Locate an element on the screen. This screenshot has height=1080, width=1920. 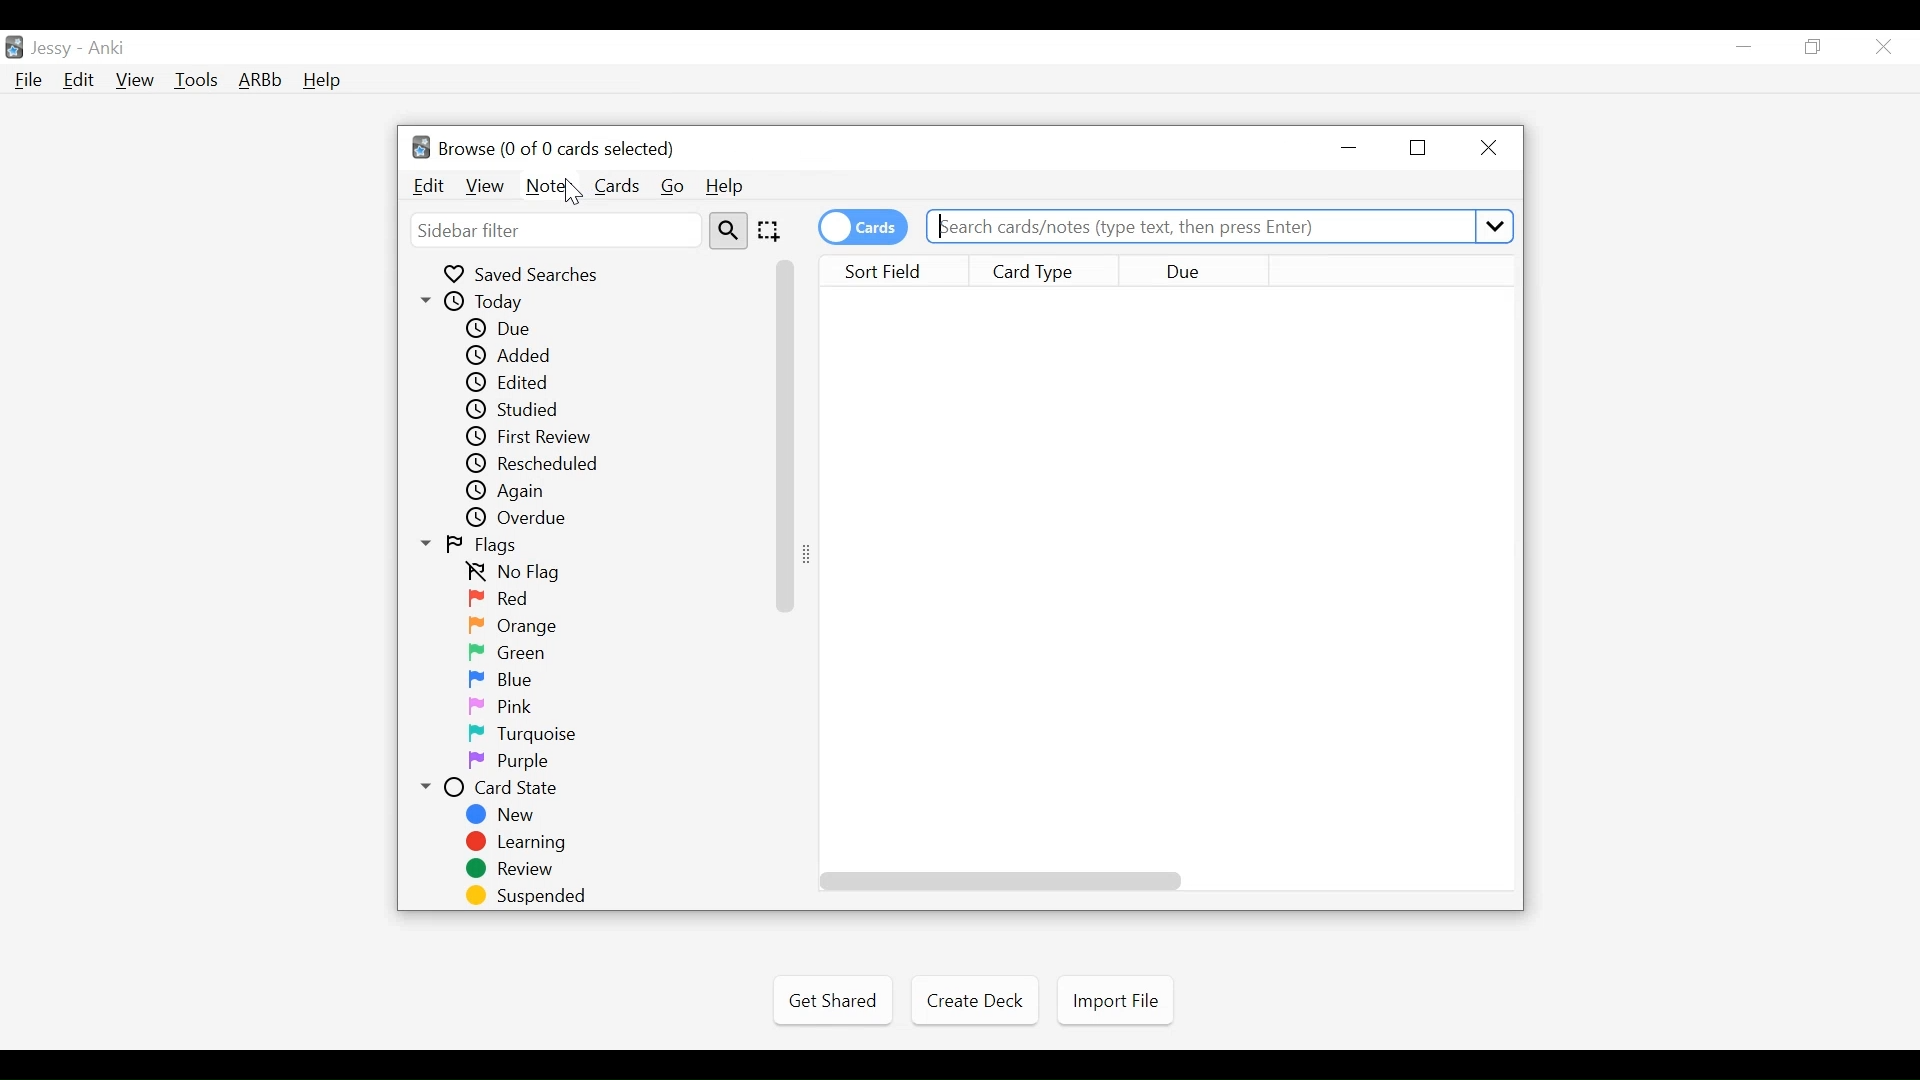
Cursor is located at coordinates (573, 193).